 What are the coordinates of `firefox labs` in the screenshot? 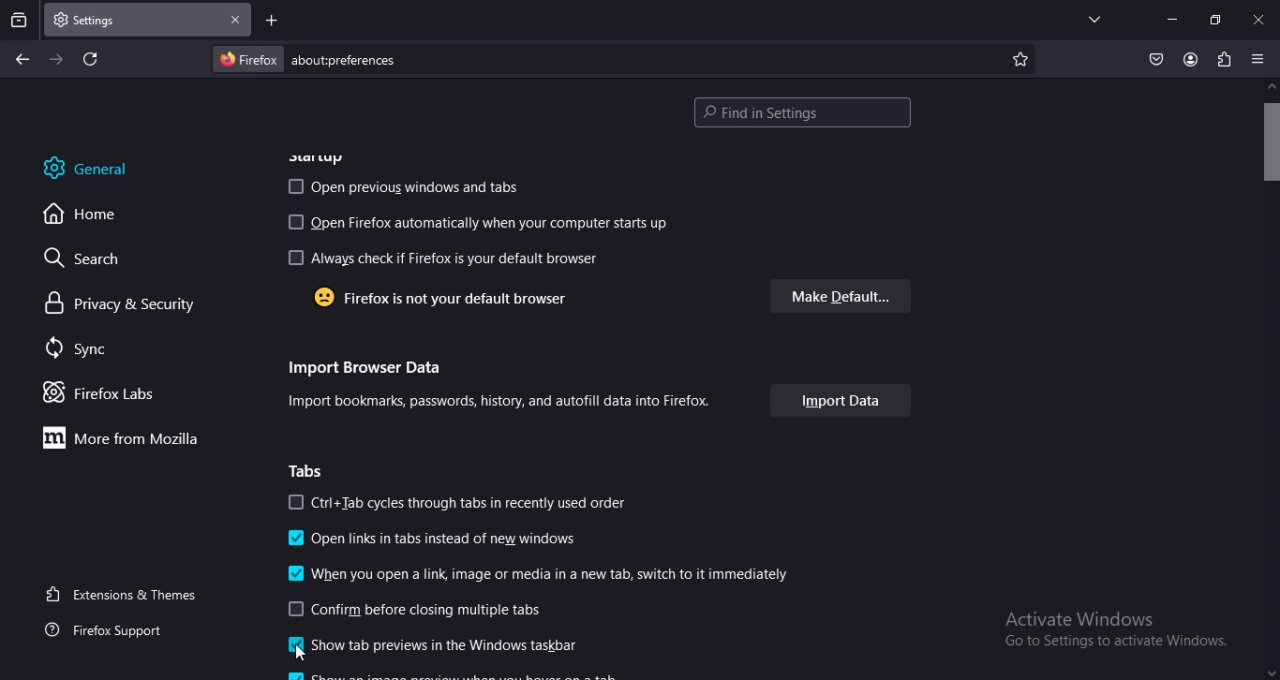 It's located at (101, 393).